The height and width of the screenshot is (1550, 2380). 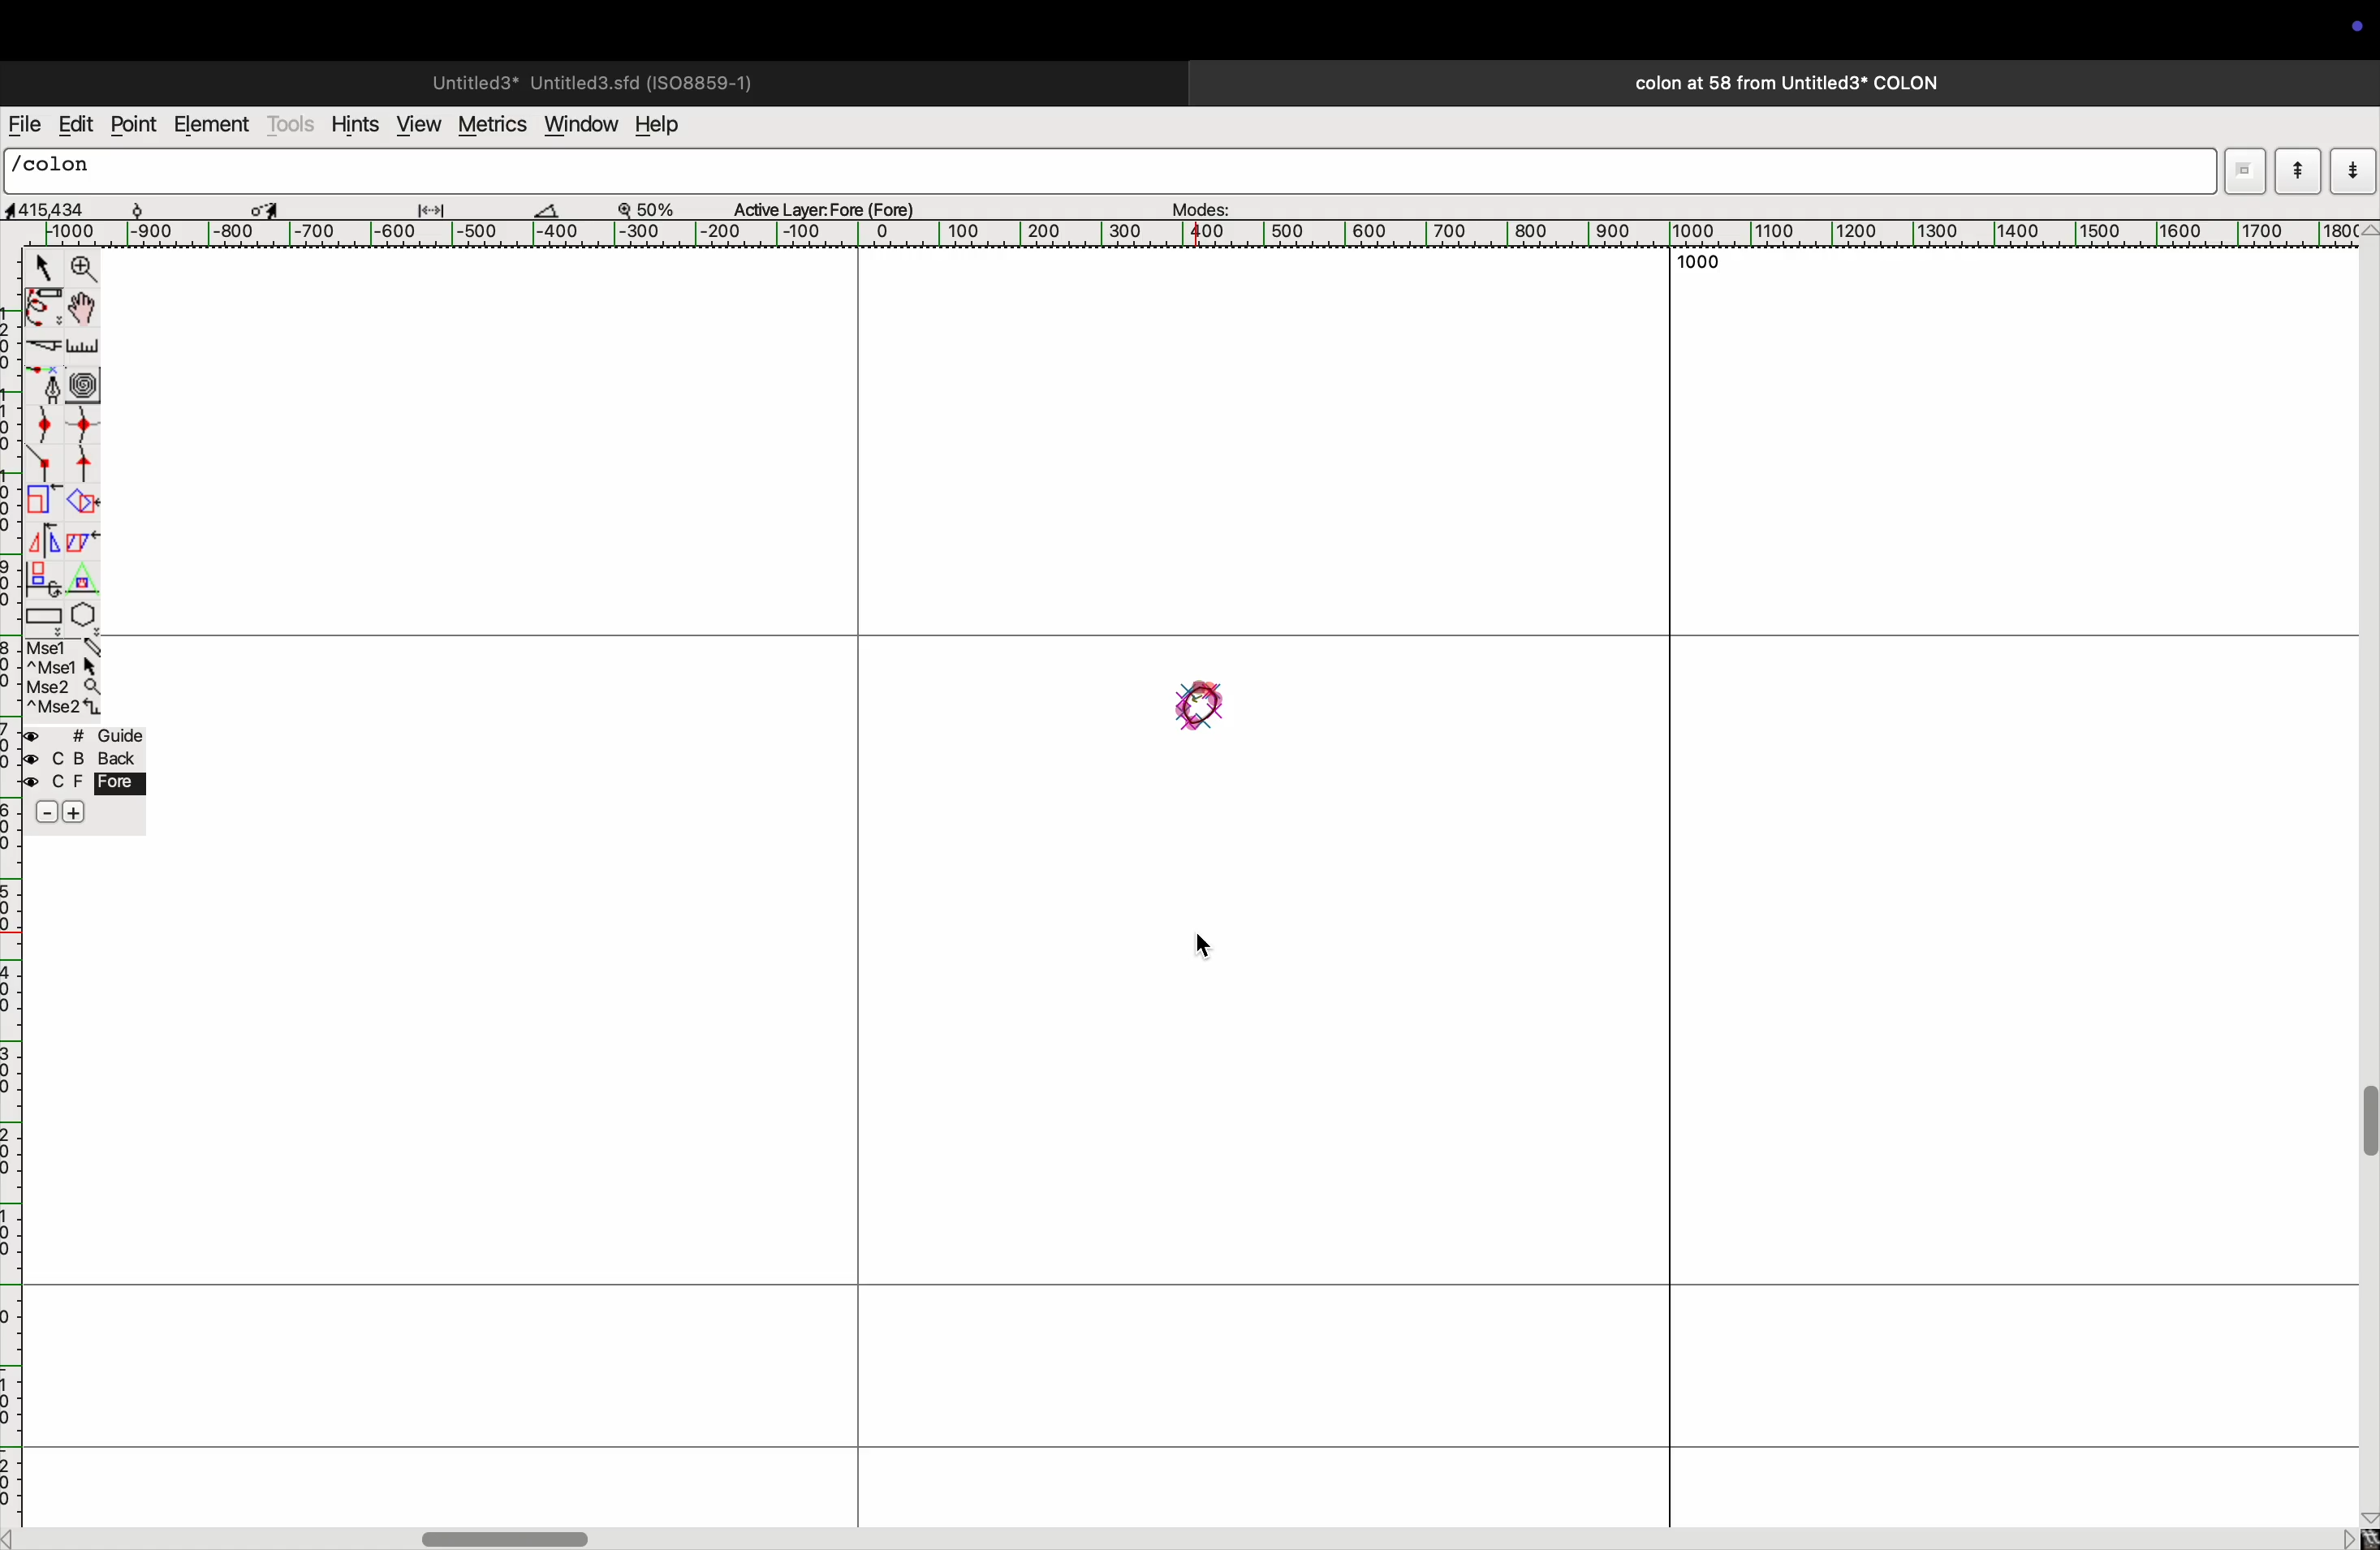 What do you see at coordinates (82, 503) in the screenshot?
I see `extract` at bounding box center [82, 503].